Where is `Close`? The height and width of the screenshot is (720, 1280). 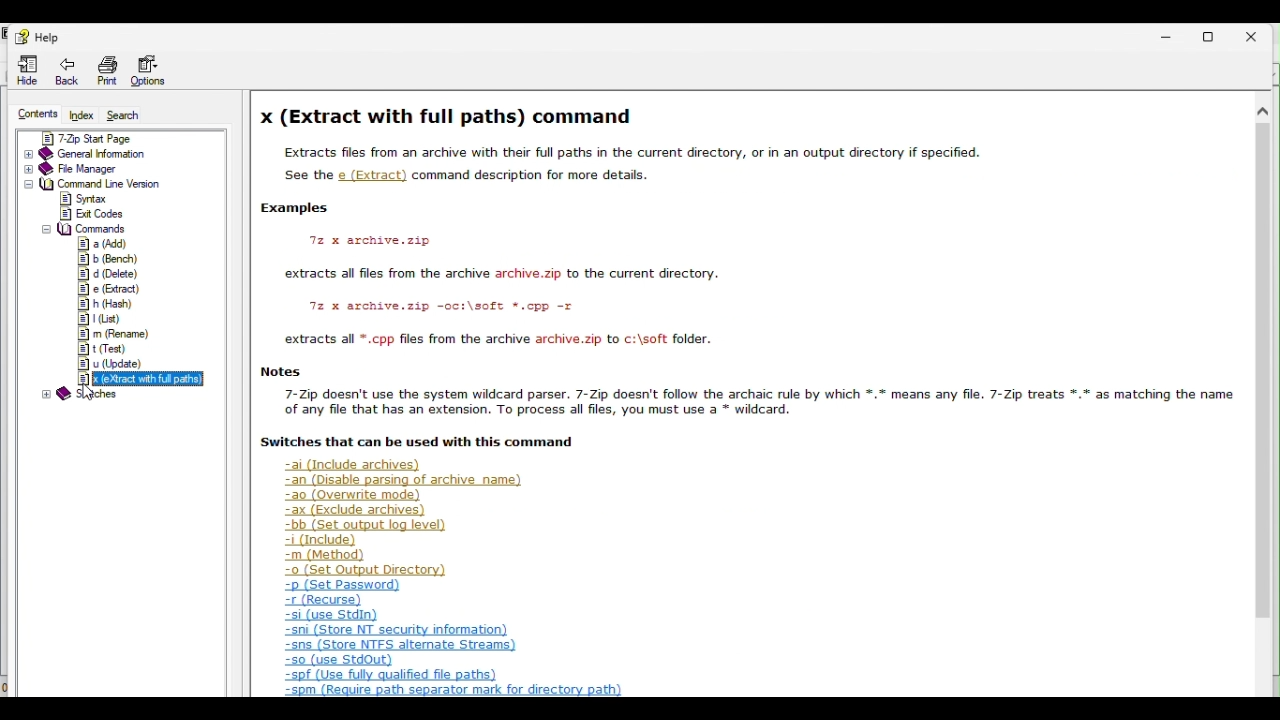 Close is located at coordinates (1259, 33).